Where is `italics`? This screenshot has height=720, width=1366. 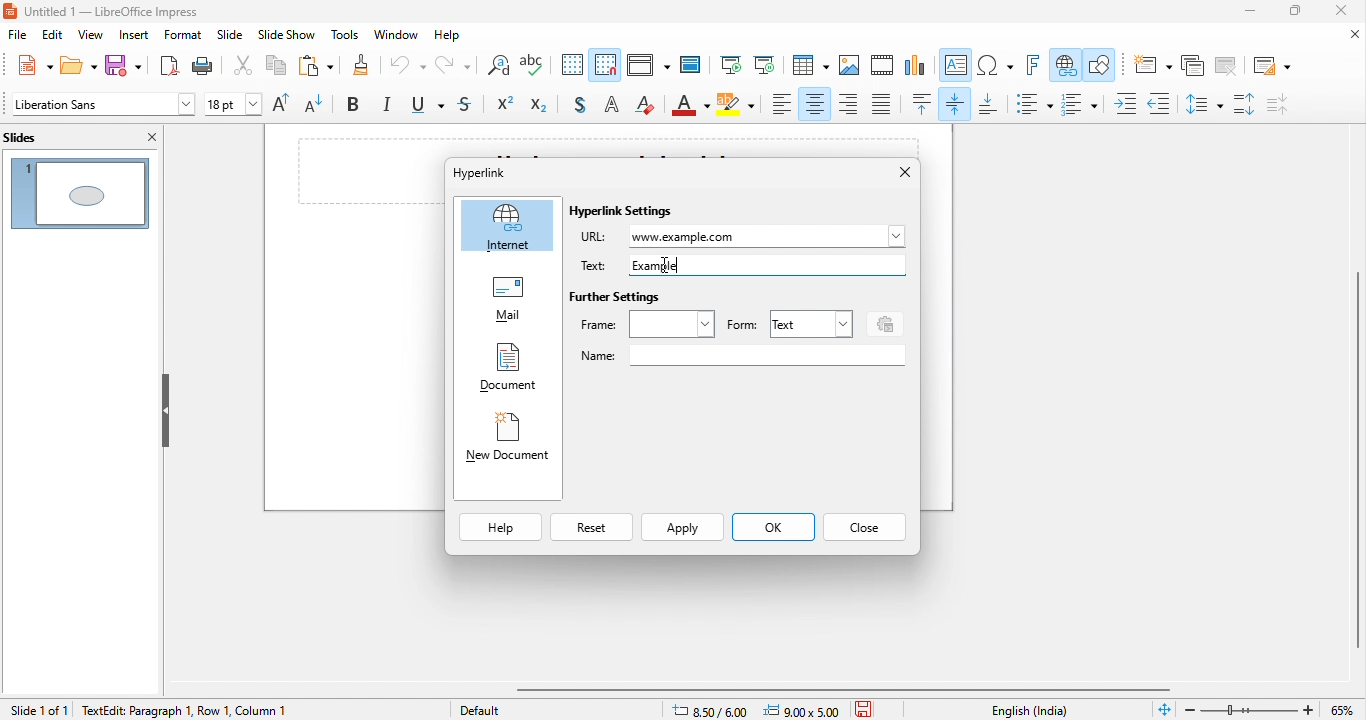 italics is located at coordinates (389, 106).